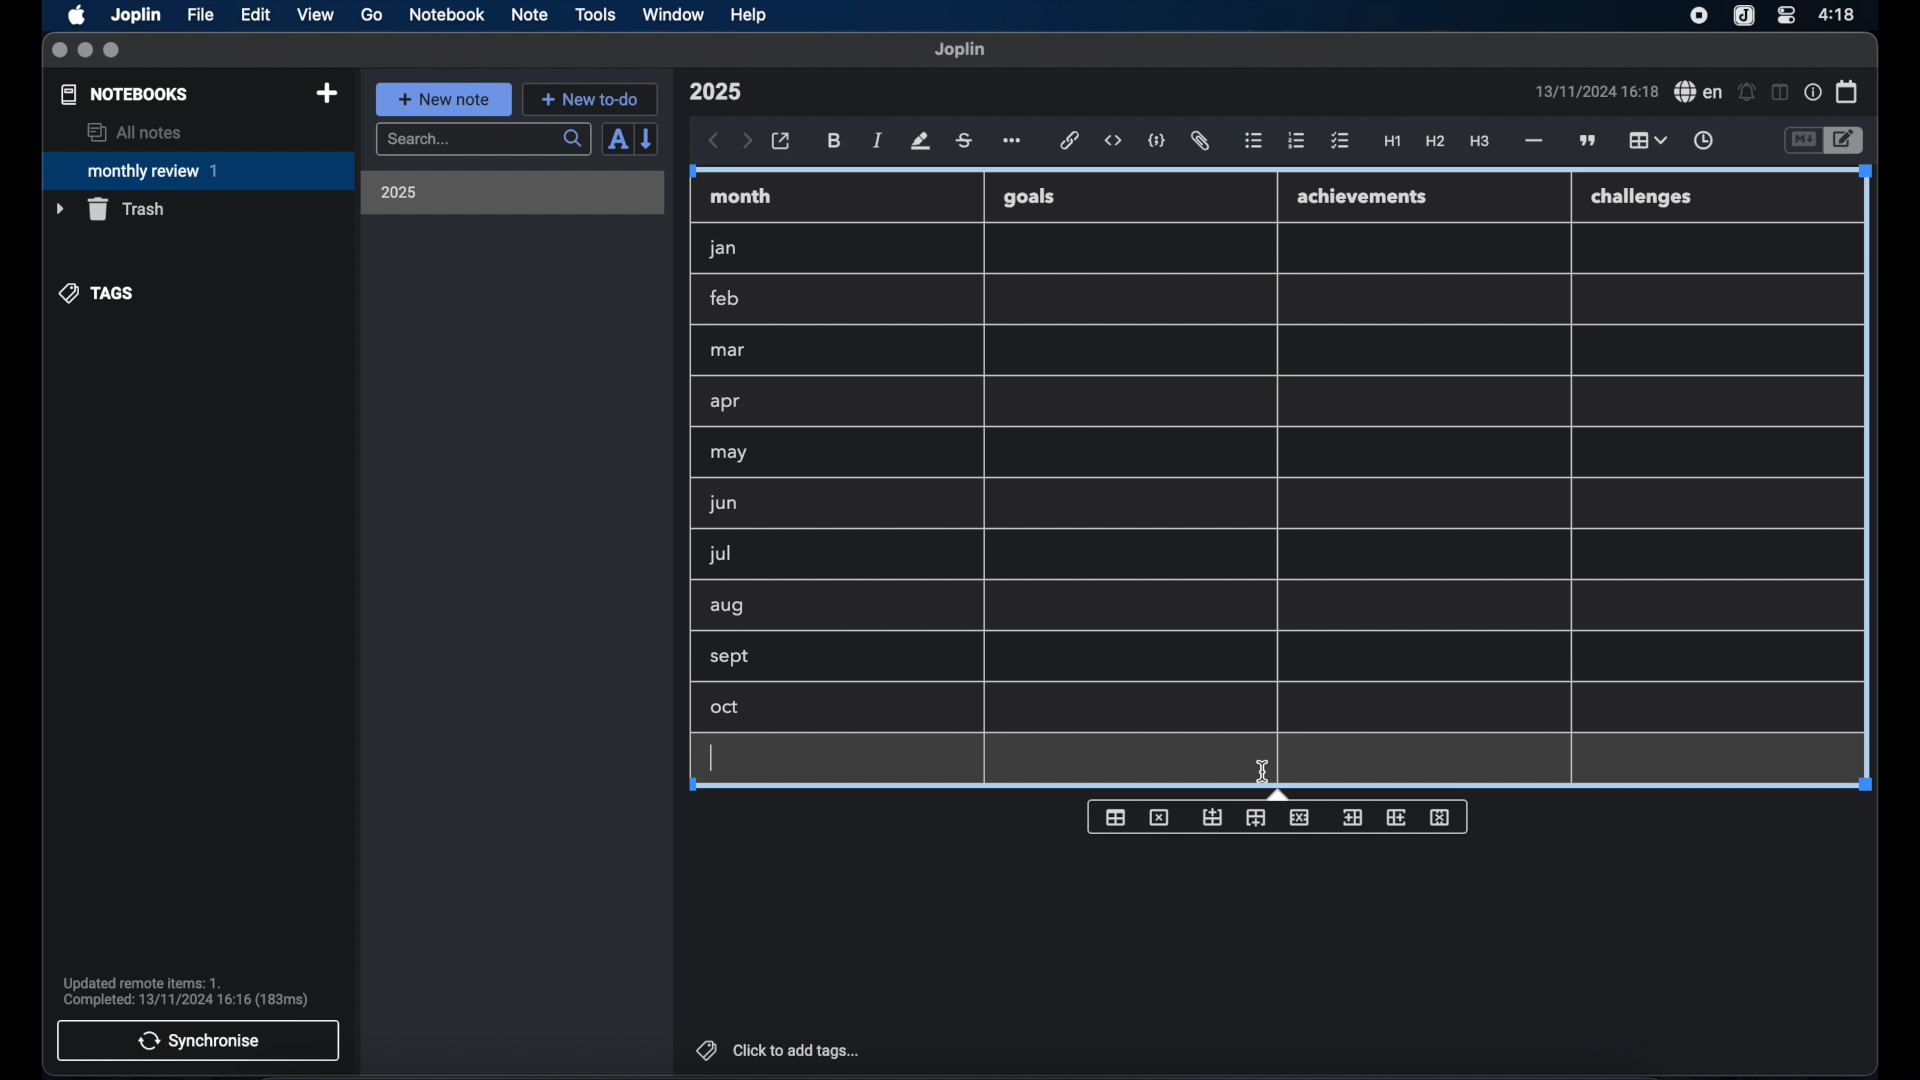 The height and width of the screenshot is (1080, 1920). I want to click on joplin, so click(960, 49).